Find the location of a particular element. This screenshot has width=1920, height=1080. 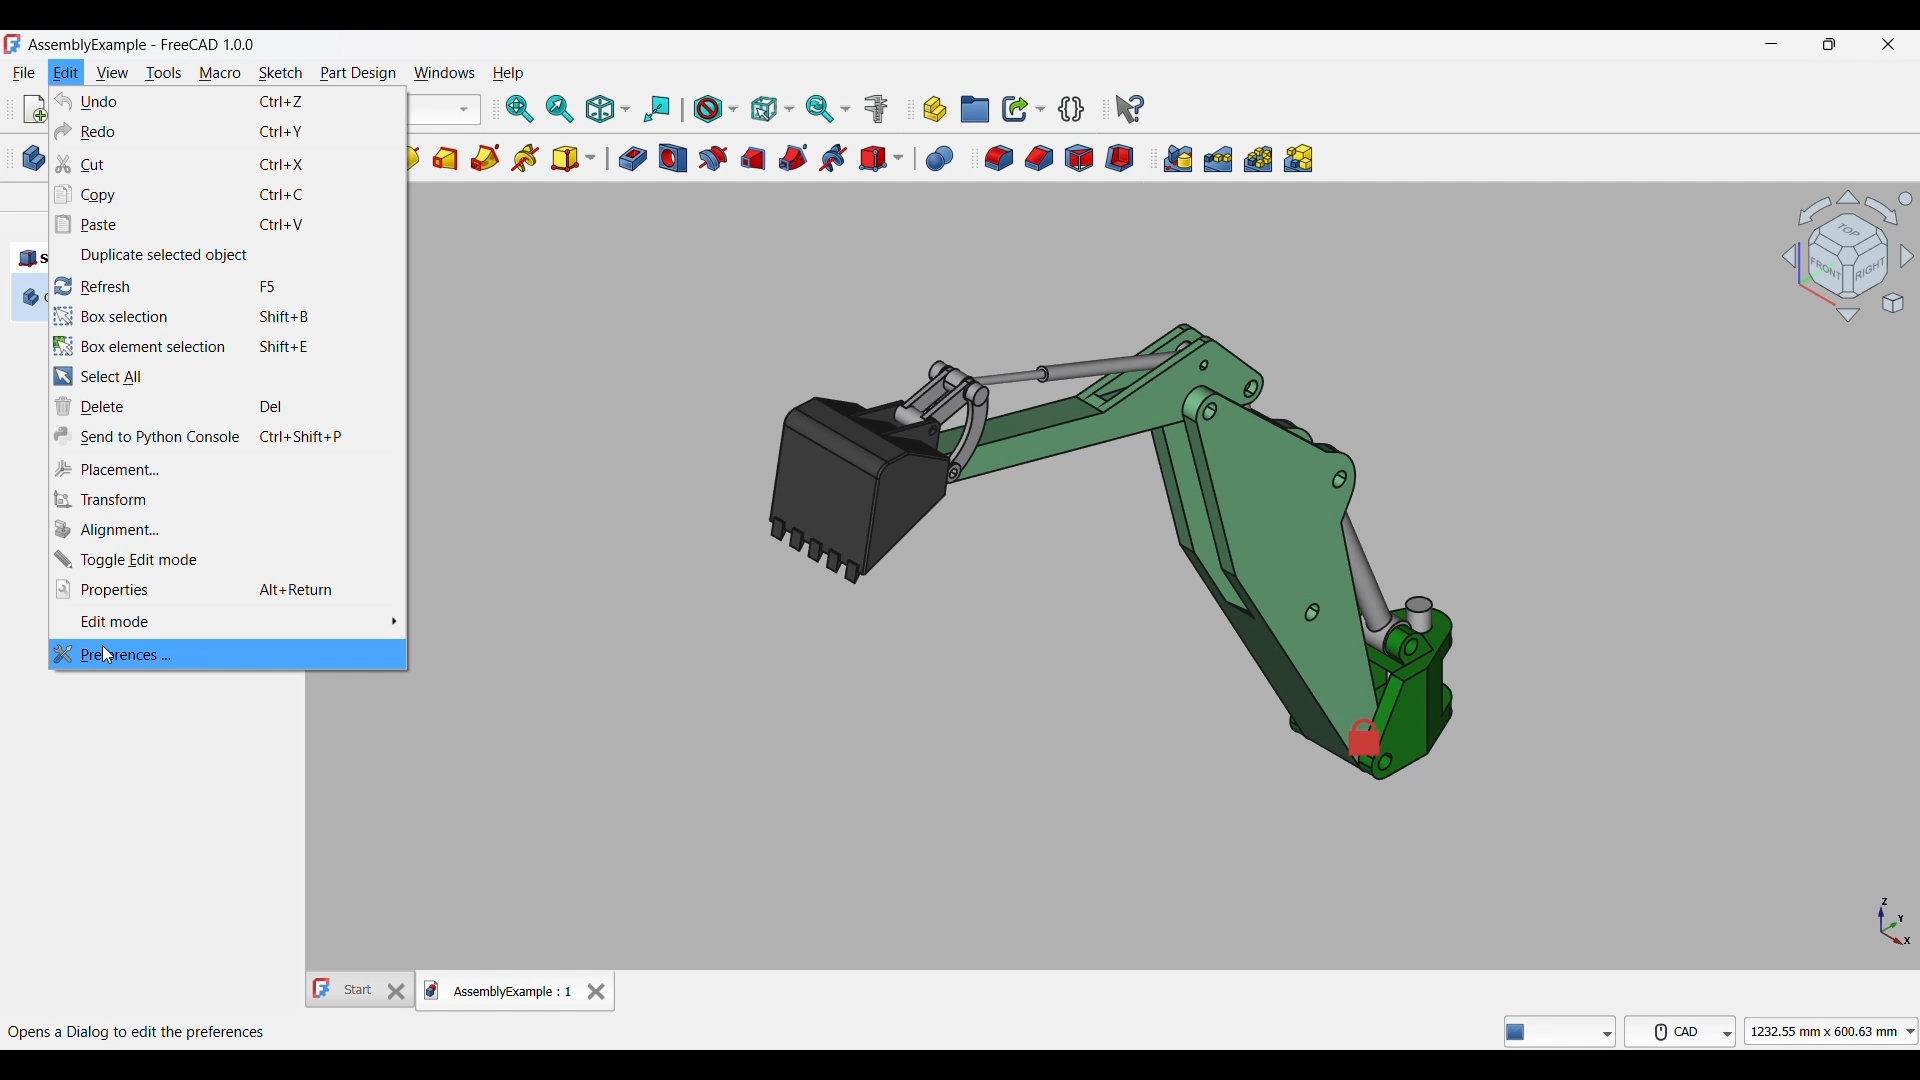

Toggle edit mode is located at coordinates (226, 559).